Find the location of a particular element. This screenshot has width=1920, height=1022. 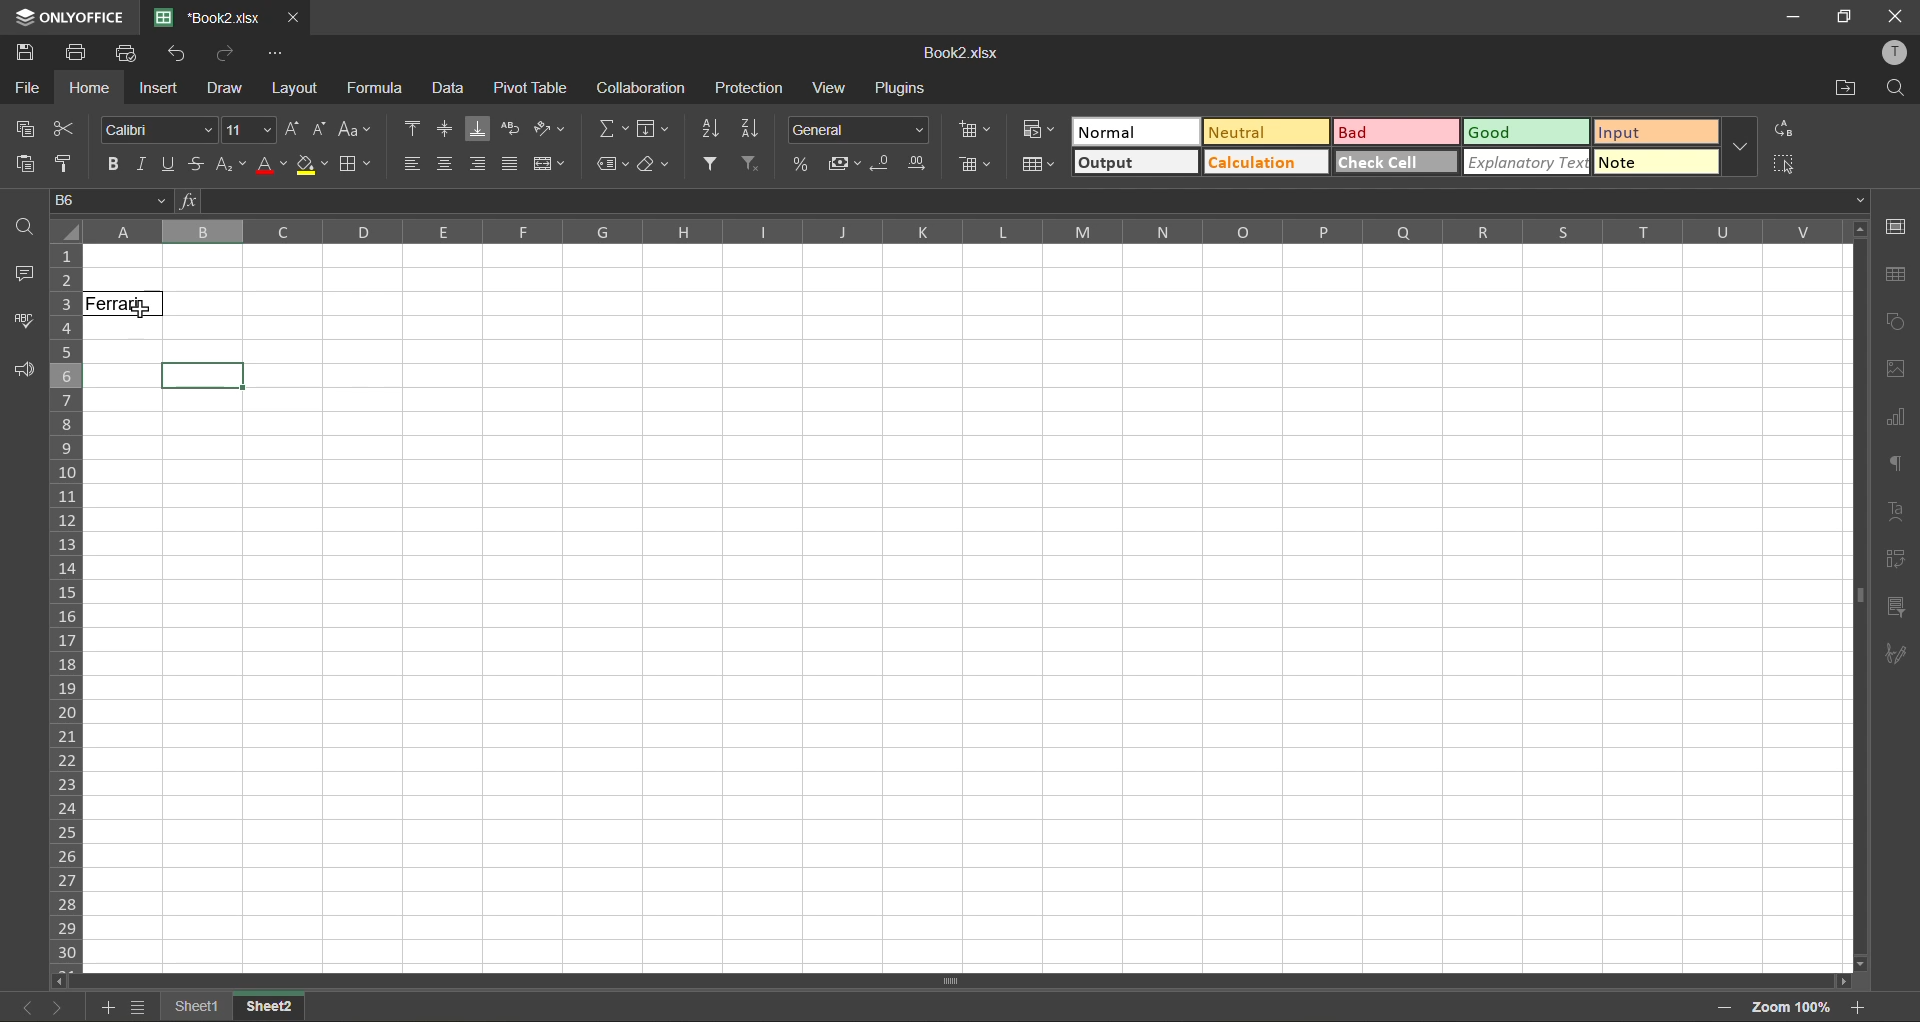

print is located at coordinates (75, 53).